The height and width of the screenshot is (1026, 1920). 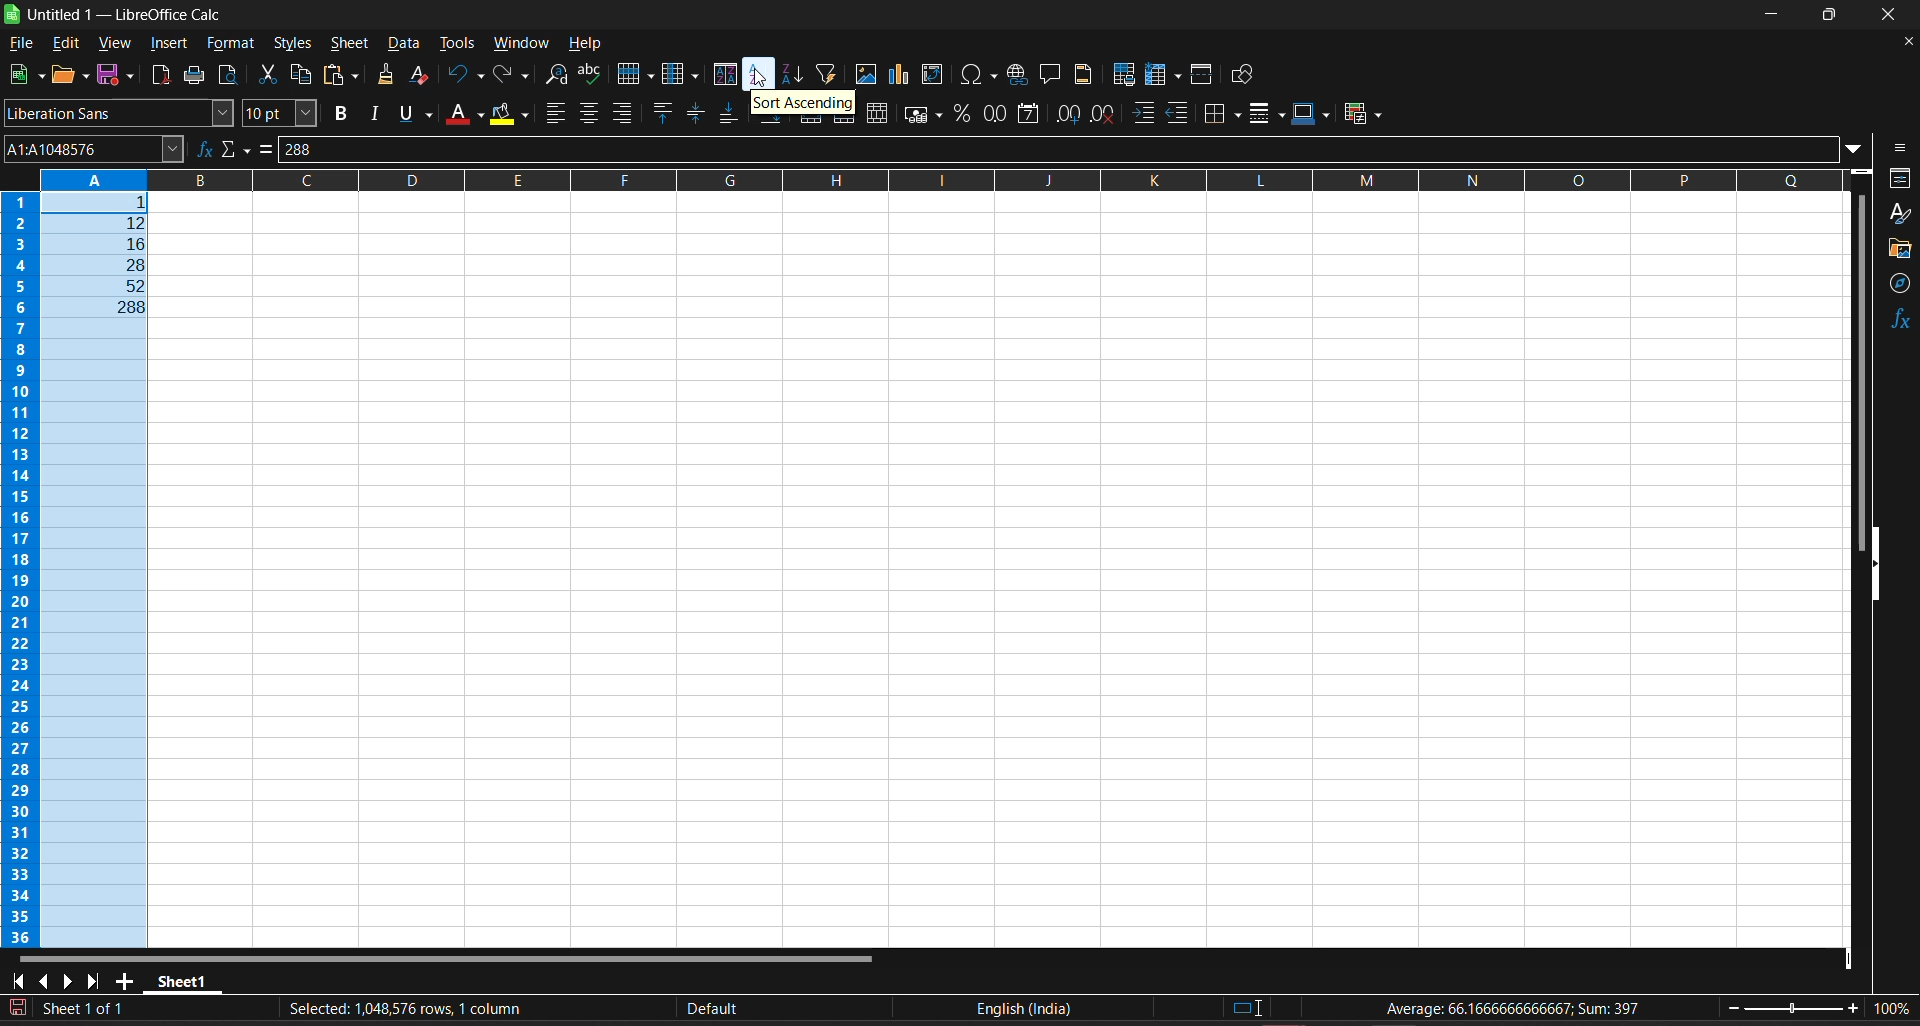 What do you see at coordinates (68, 75) in the screenshot?
I see `open` at bounding box center [68, 75].